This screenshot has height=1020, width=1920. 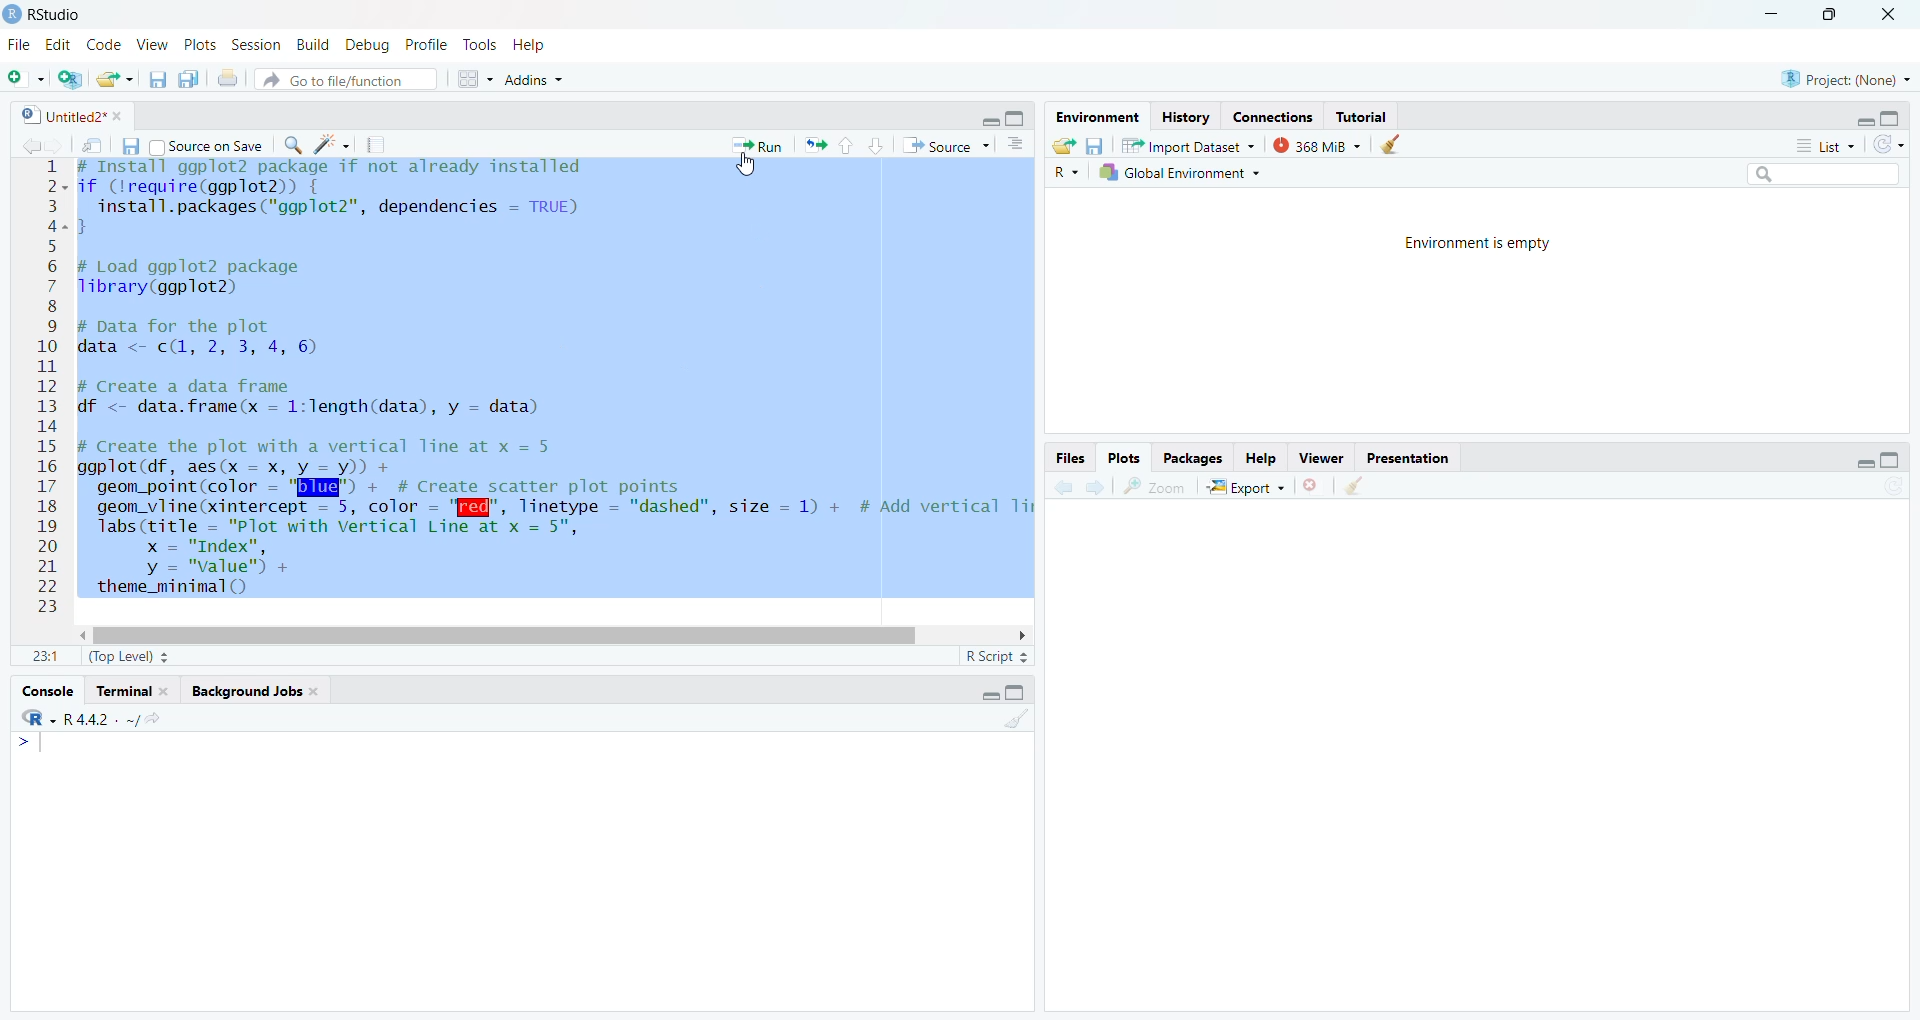 What do you see at coordinates (1060, 458) in the screenshot?
I see `Files` at bounding box center [1060, 458].